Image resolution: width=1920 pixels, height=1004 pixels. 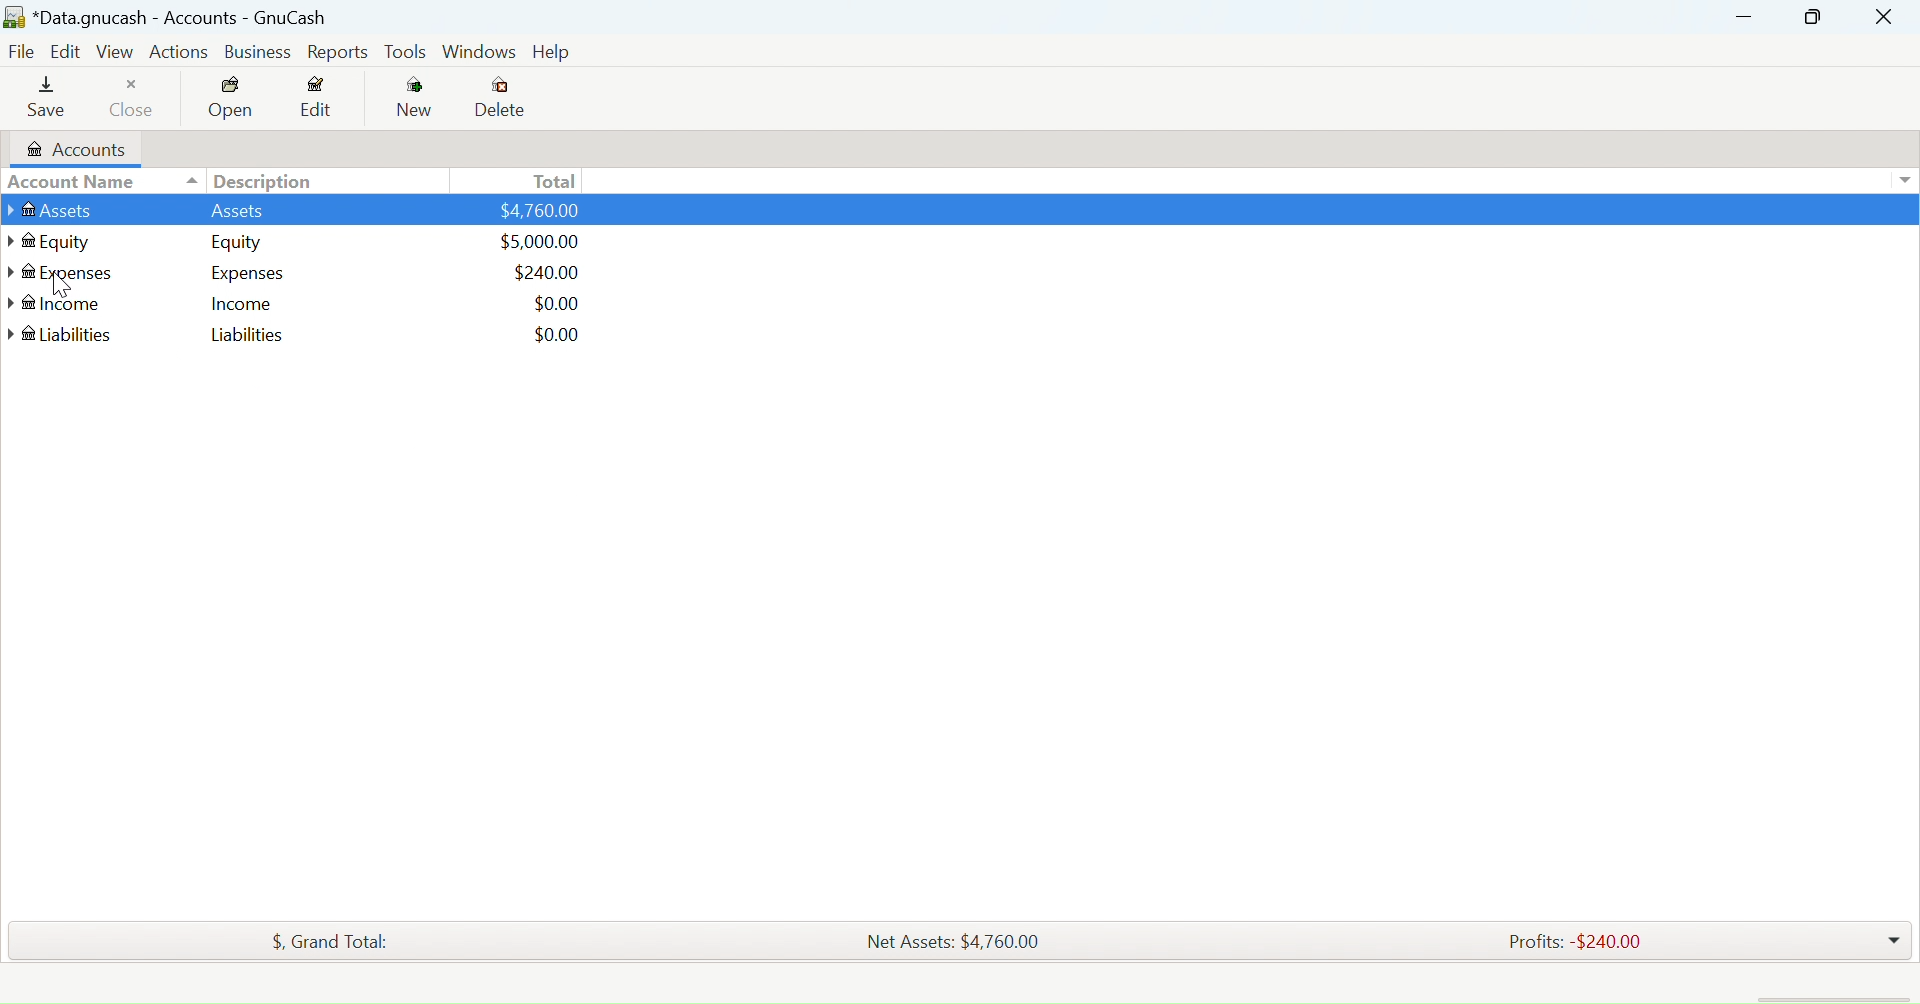 What do you see at coordinates (67, 53) in the screenshot?
I see `Edit` at bounding box center [67, 53].